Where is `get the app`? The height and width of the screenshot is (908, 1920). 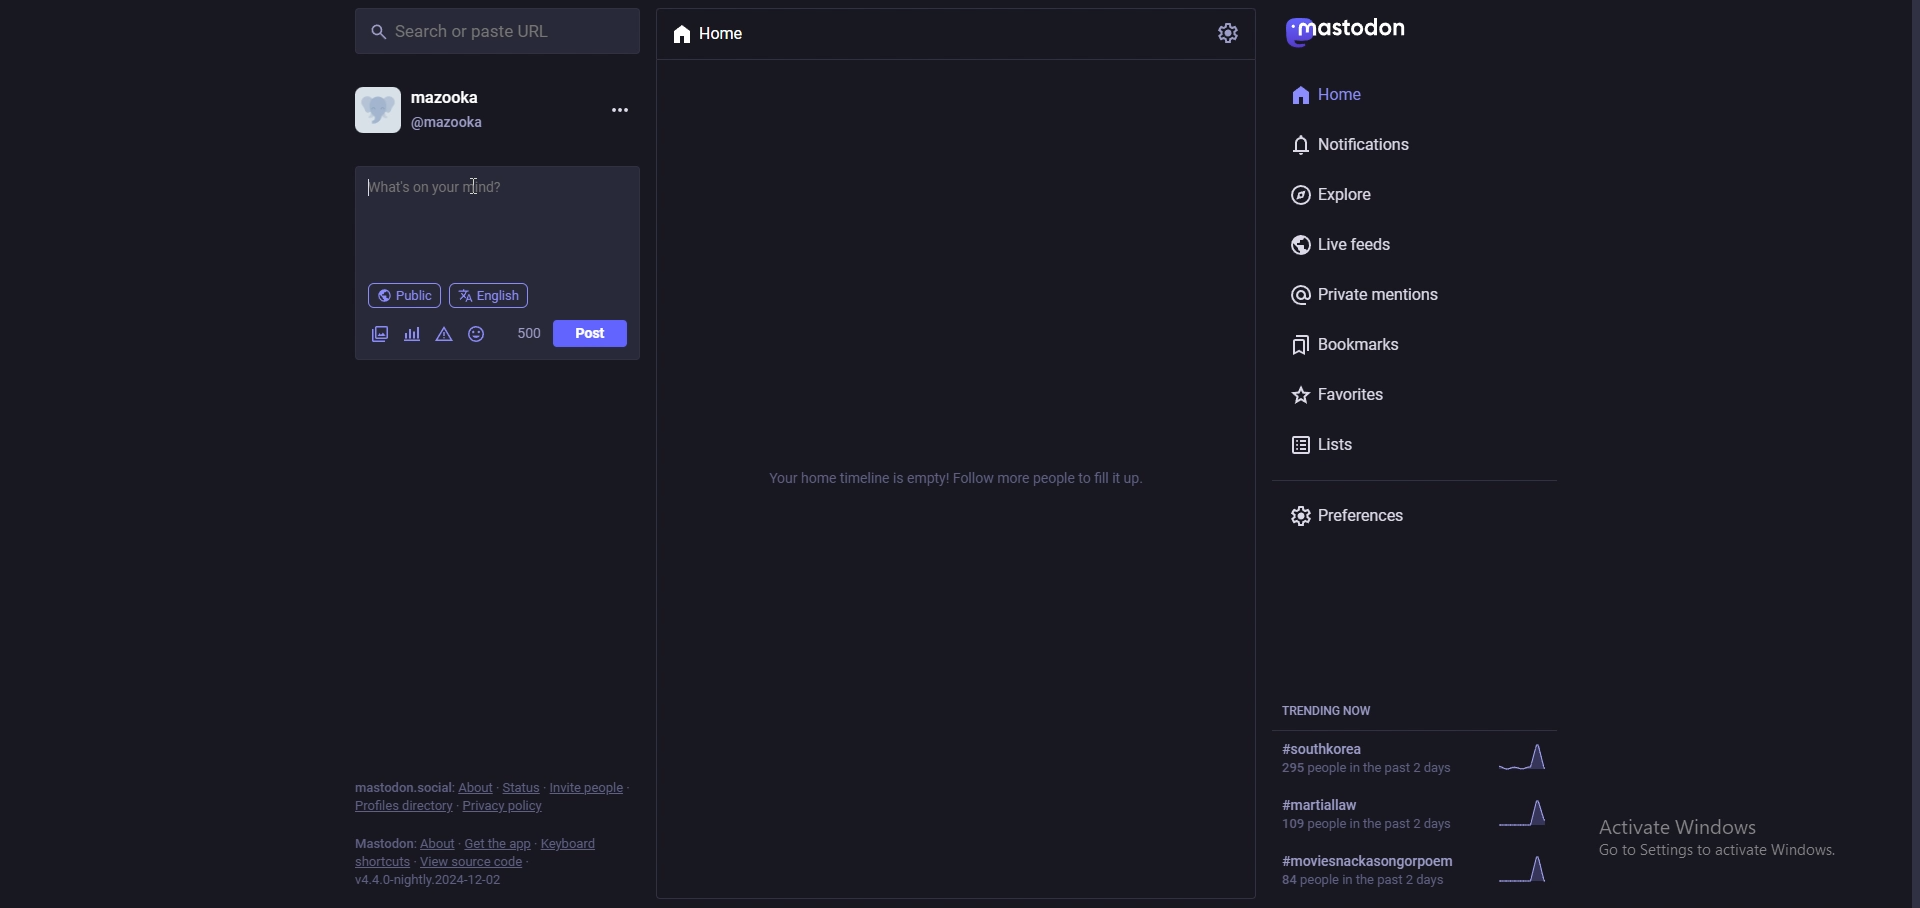
get the app is located at coordinates (501, 843).